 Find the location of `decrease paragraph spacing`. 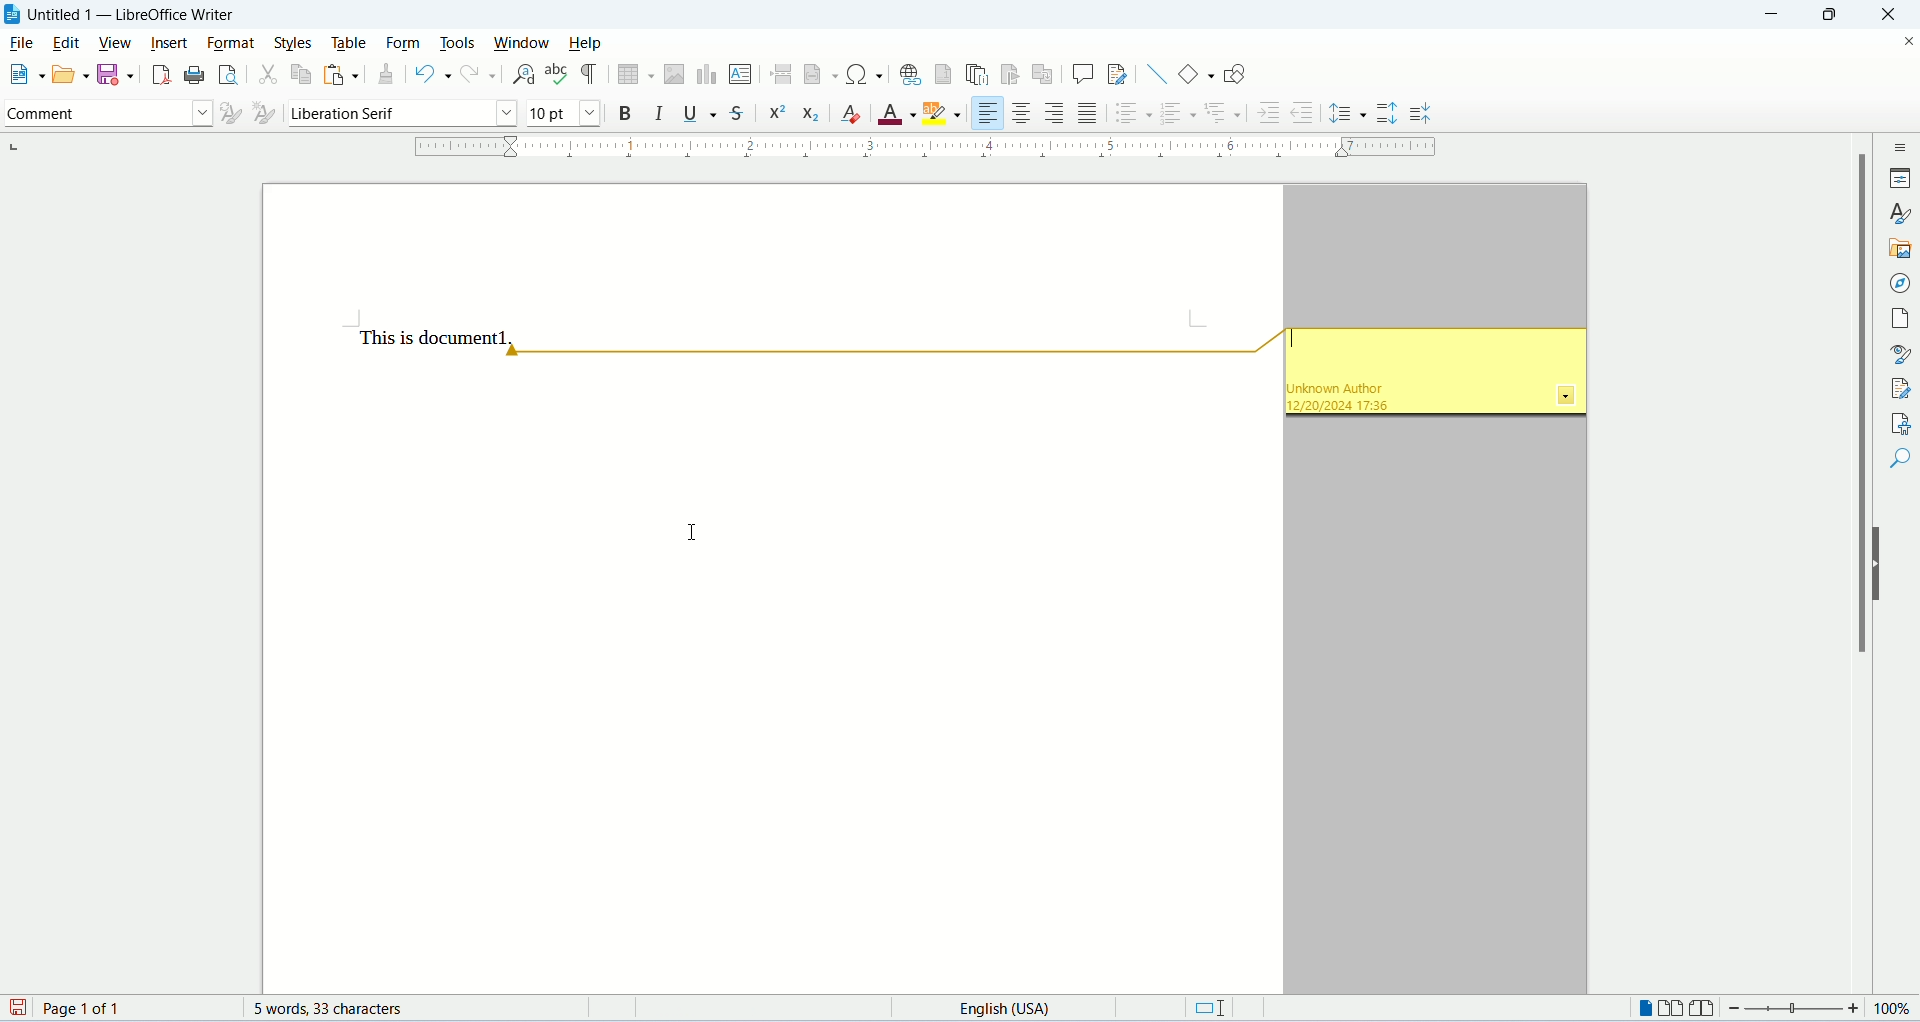

decrease paragraph spacing is located at coordinates (1420, 115).